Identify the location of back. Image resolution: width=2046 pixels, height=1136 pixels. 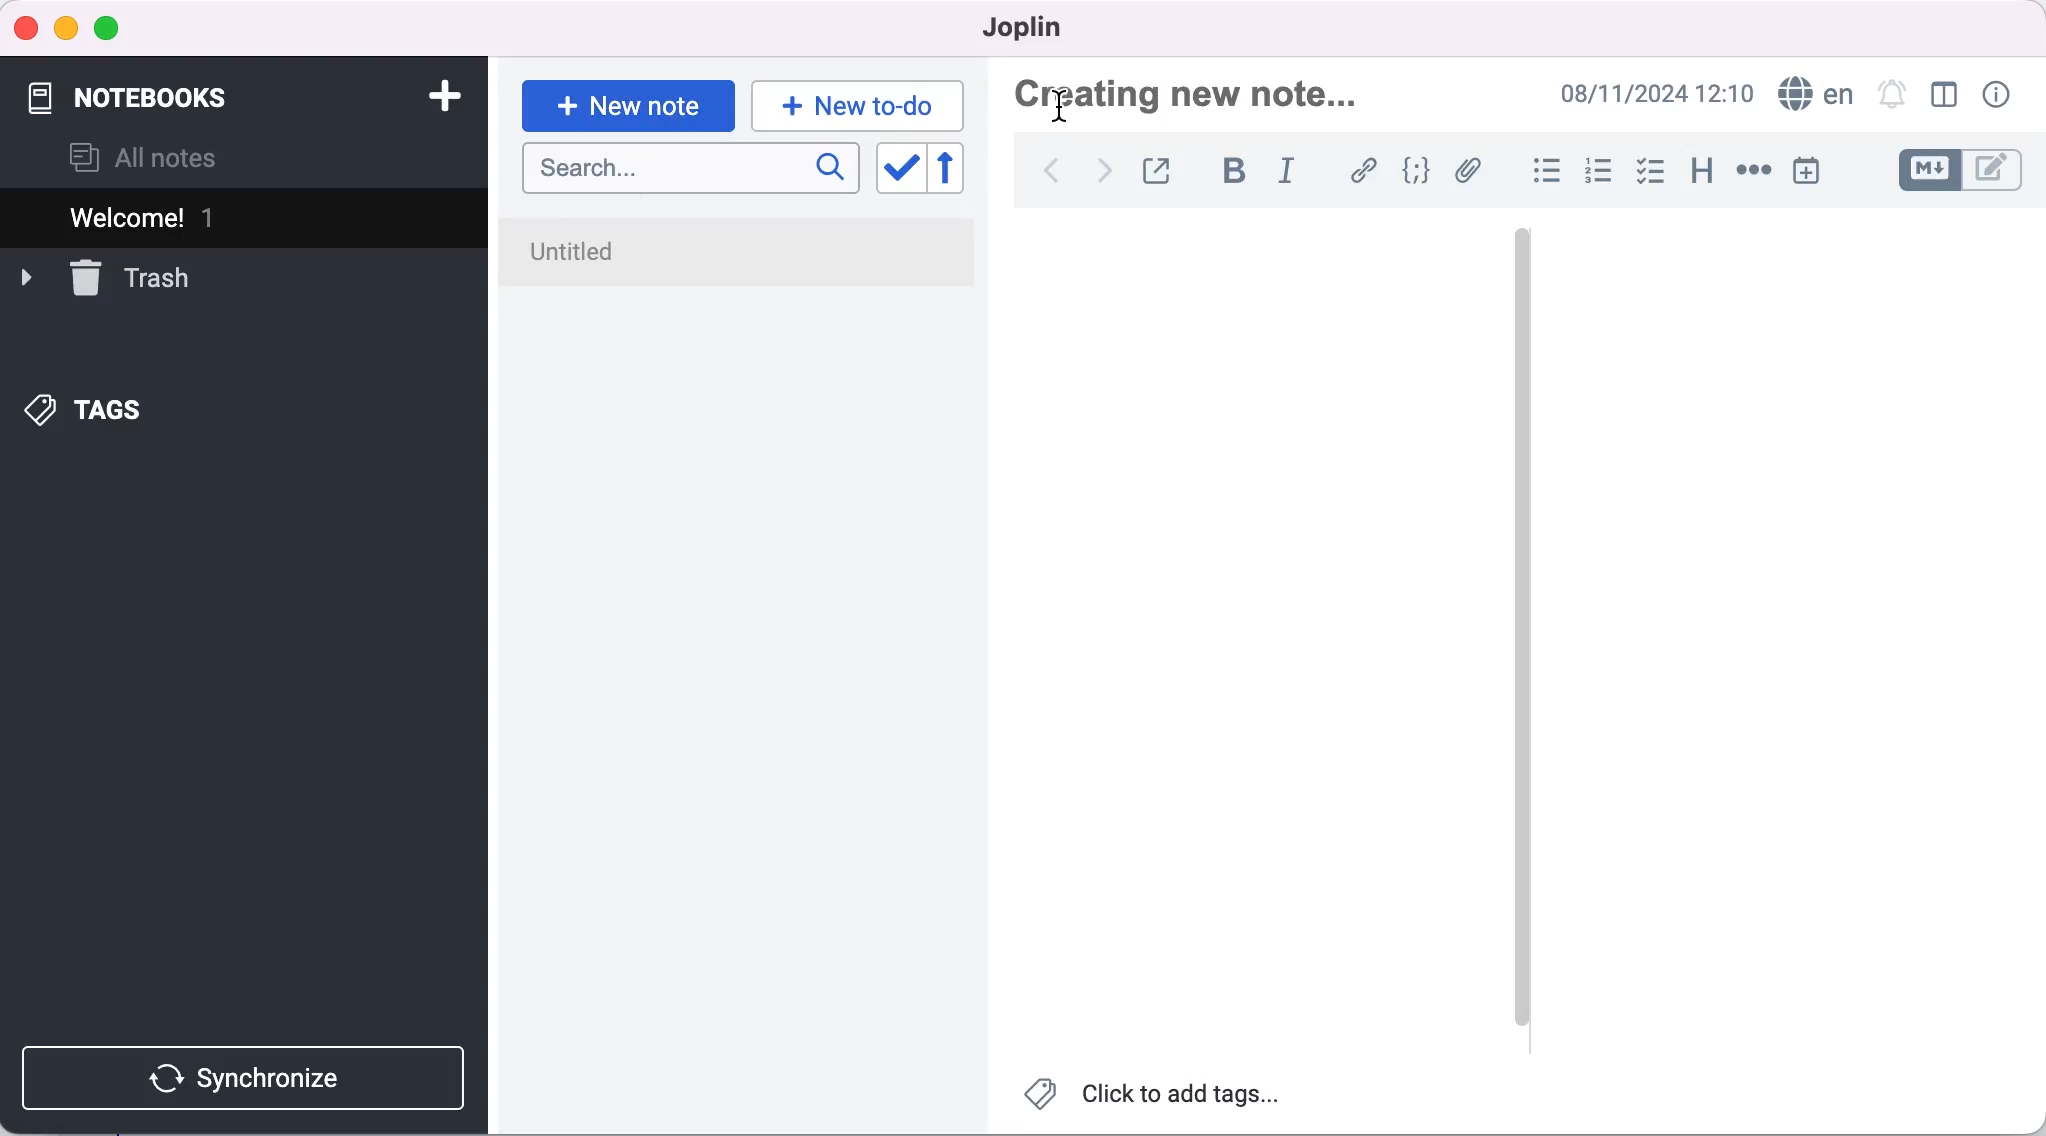
(1055, 174).